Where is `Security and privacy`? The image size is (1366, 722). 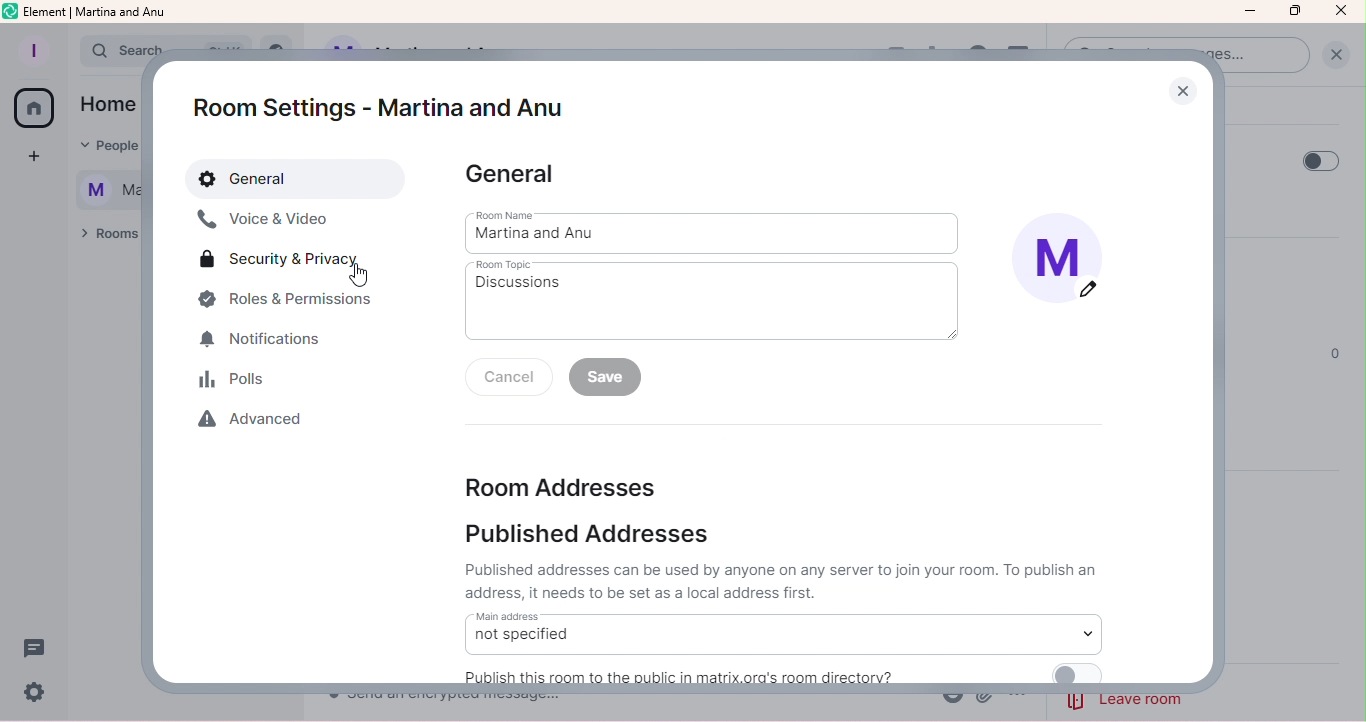
Security and privacy is located at coordinates (301, 261).